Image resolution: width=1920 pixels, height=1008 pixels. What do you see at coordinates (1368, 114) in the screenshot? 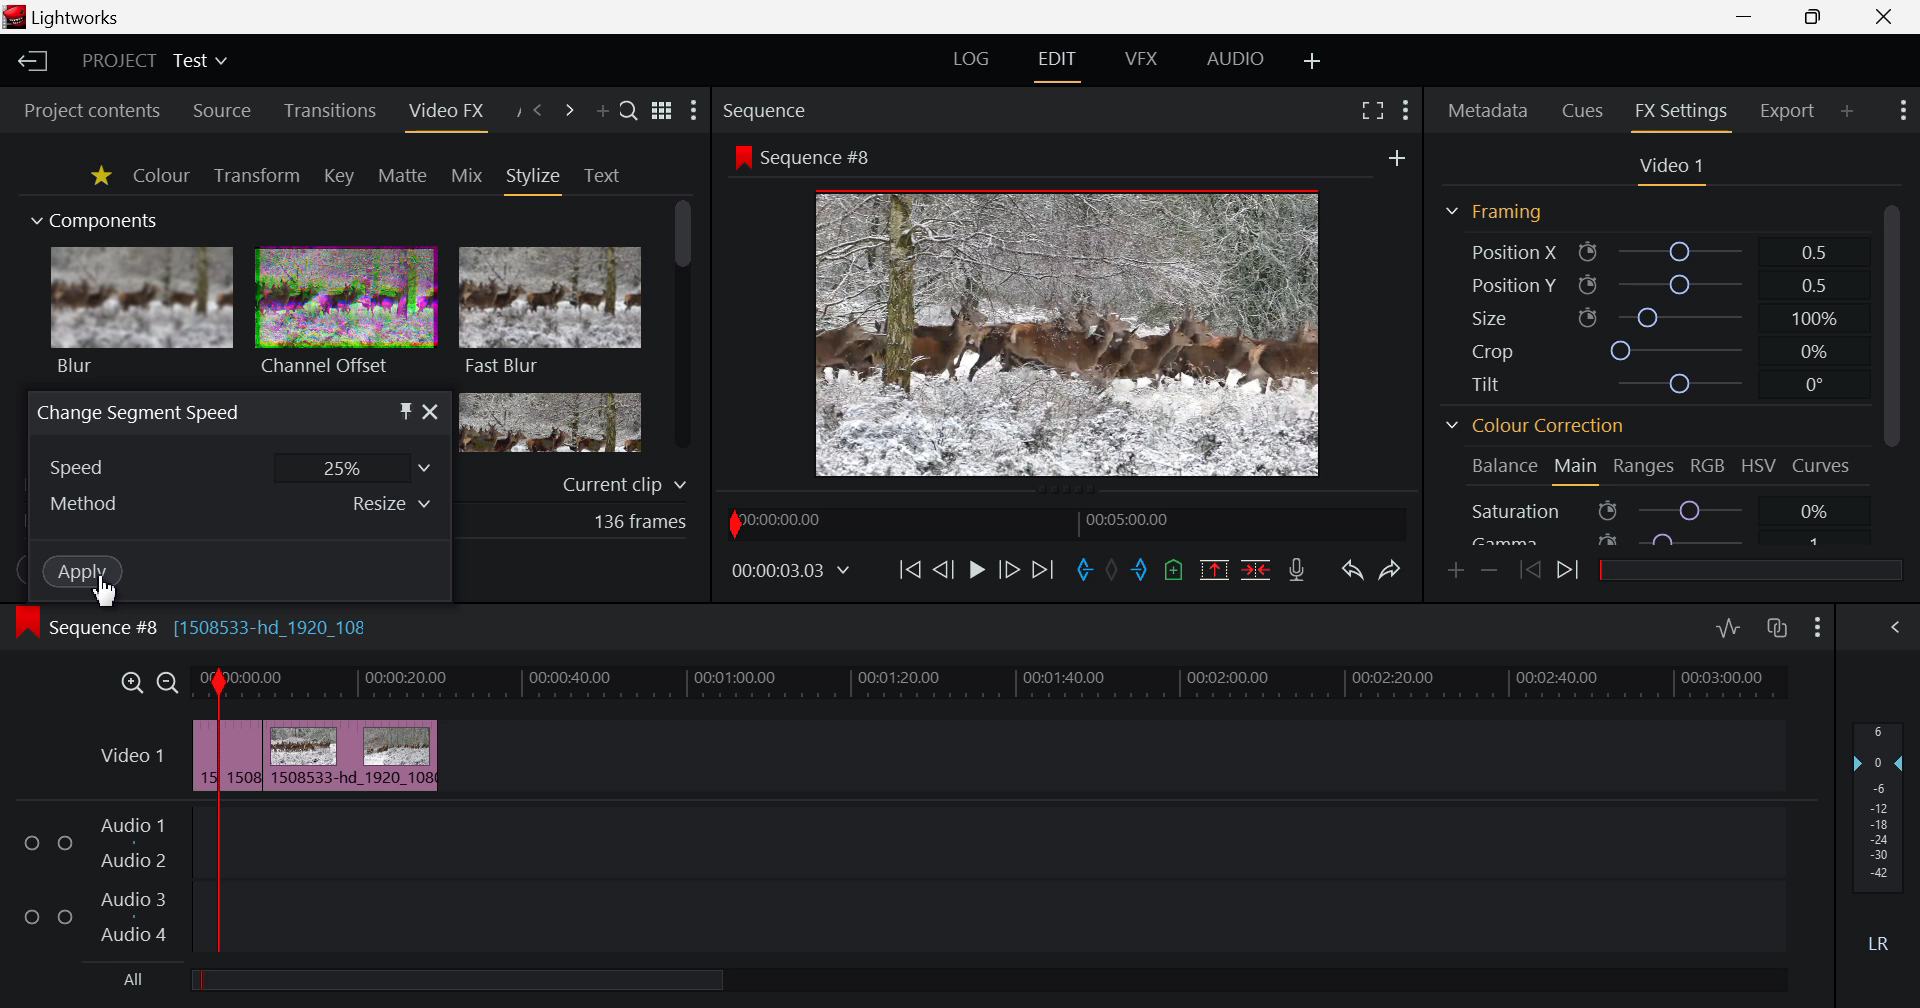
I see `Full Screen` at bounding box center [1368, 114].